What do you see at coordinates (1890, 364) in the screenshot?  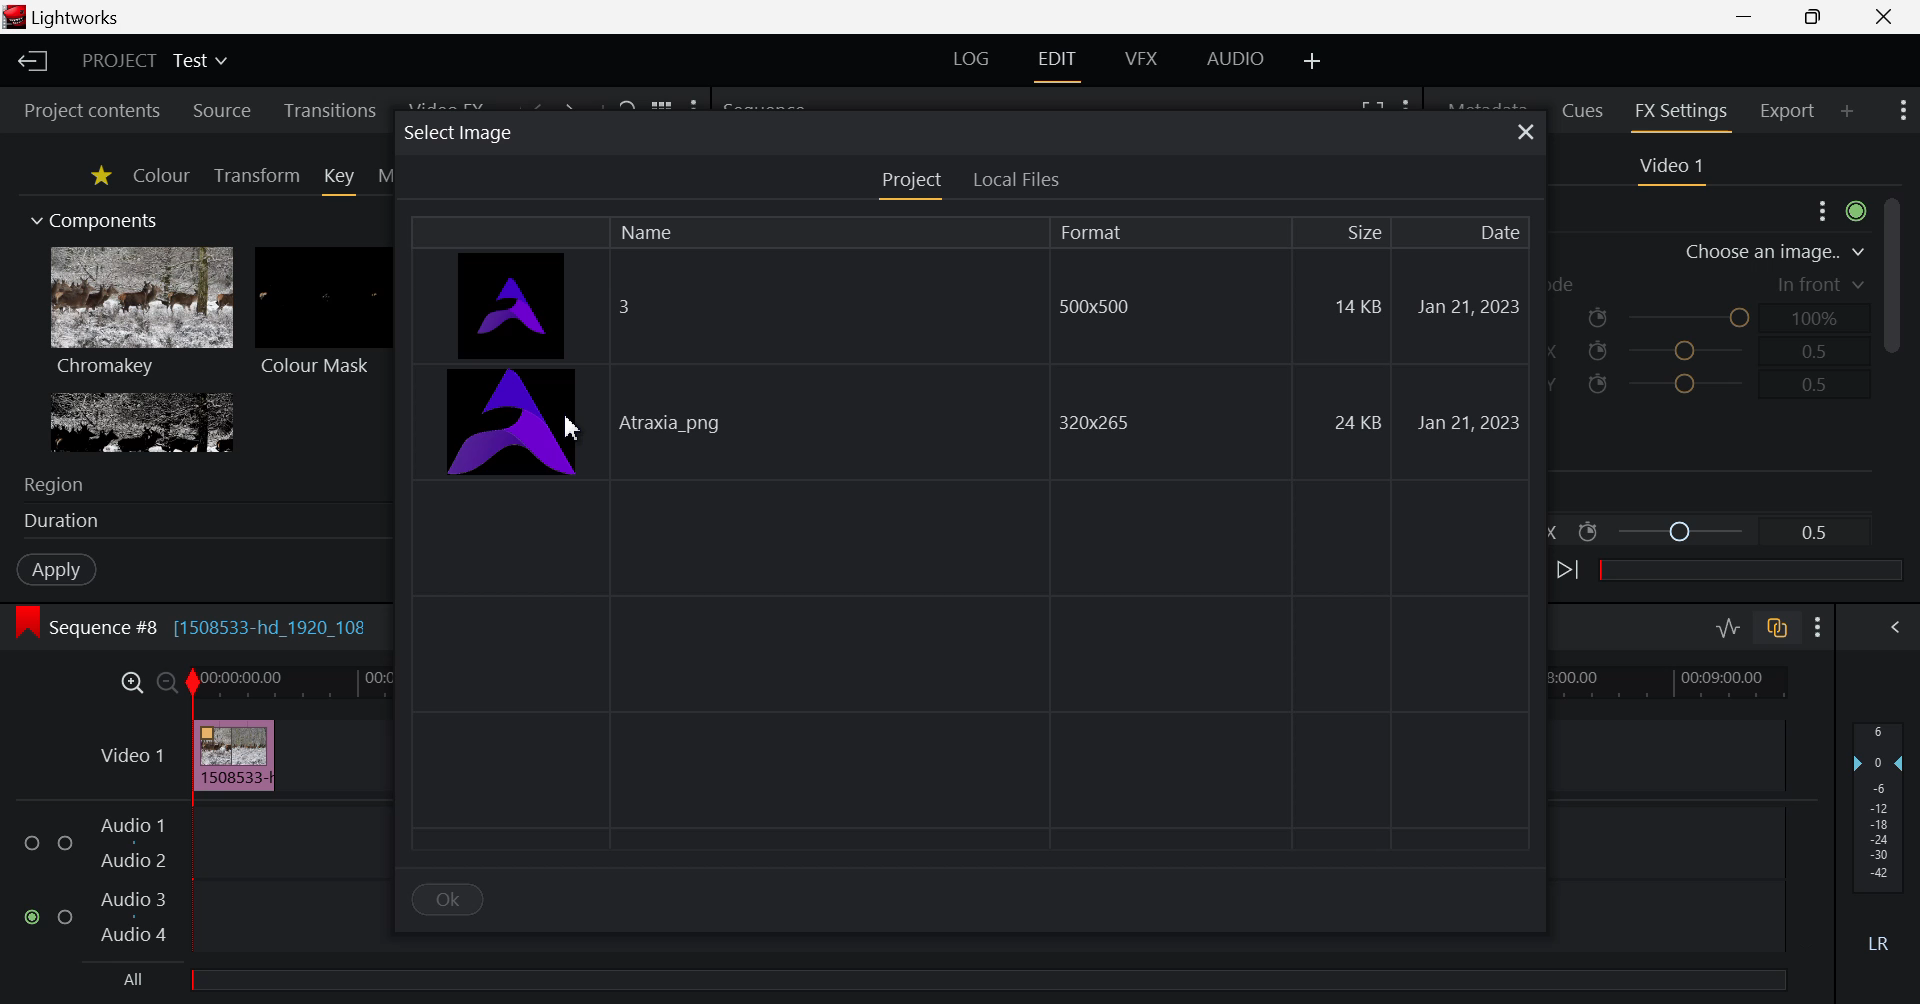 I see `Scroll Bar` at bounding box center [1890, 364].